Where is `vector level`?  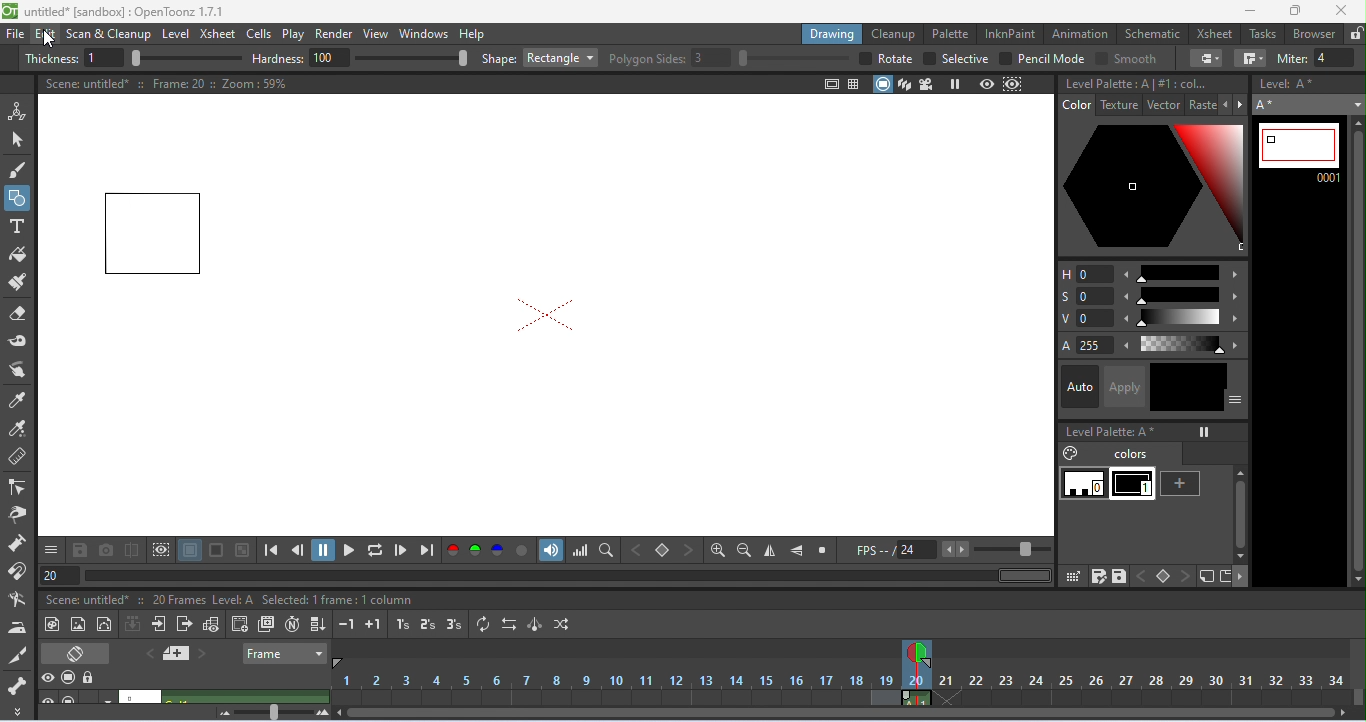 vector level is located at coordinates (105, 623).